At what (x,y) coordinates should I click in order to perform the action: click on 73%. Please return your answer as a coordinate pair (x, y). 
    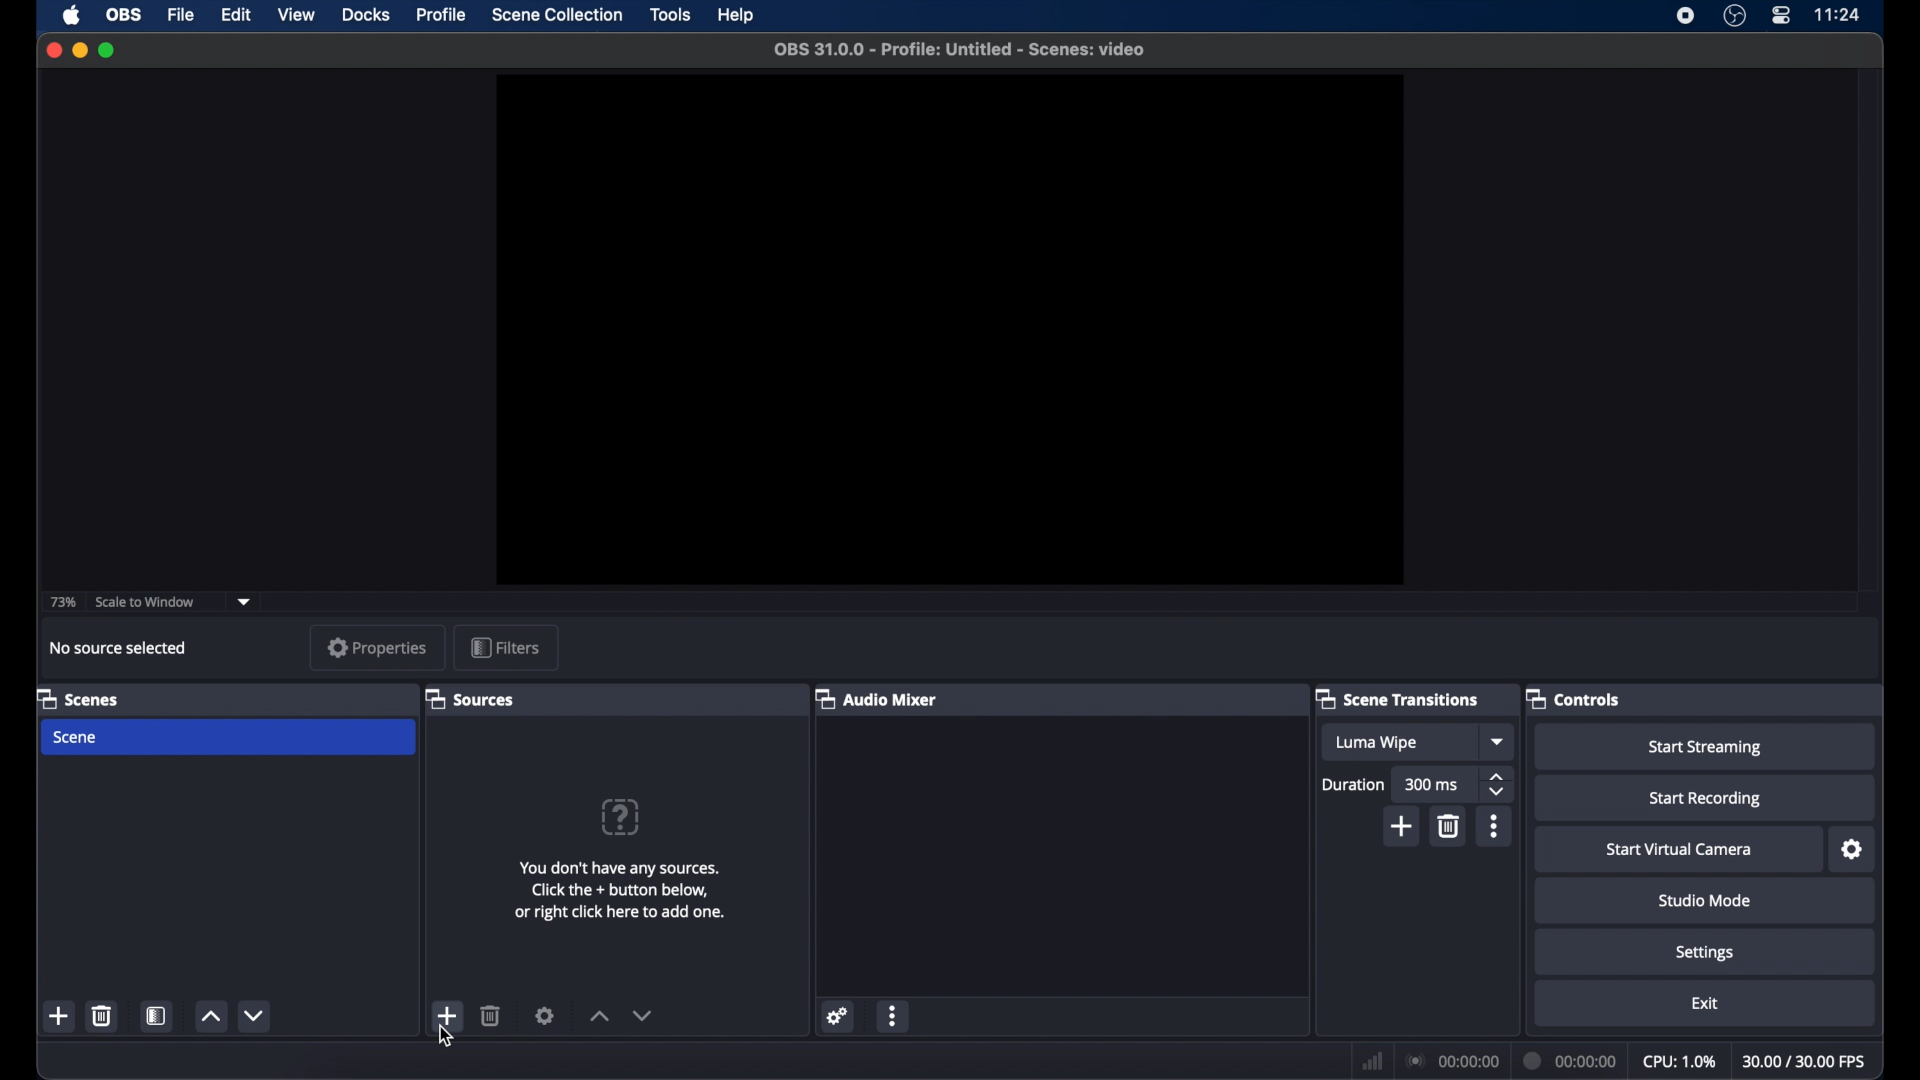
    Looking at the image, I should click on (62, 602).